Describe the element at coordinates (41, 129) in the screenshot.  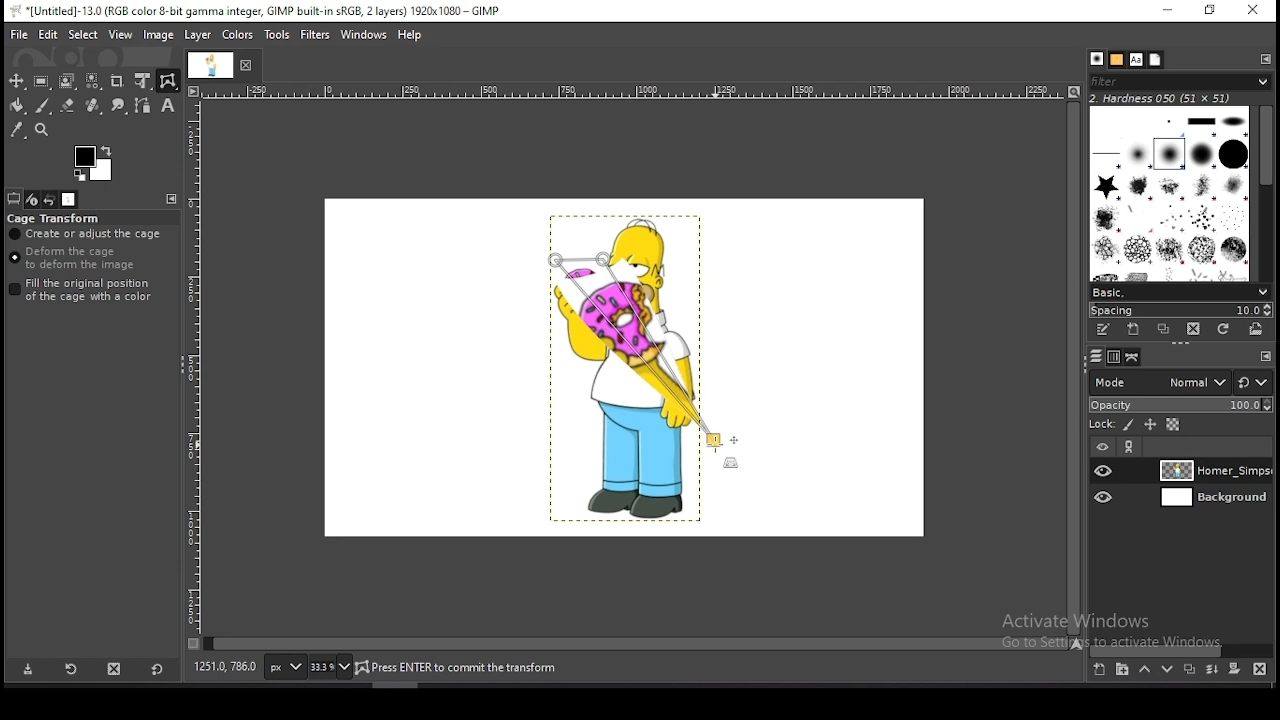
I see `zoom tool` at that location.